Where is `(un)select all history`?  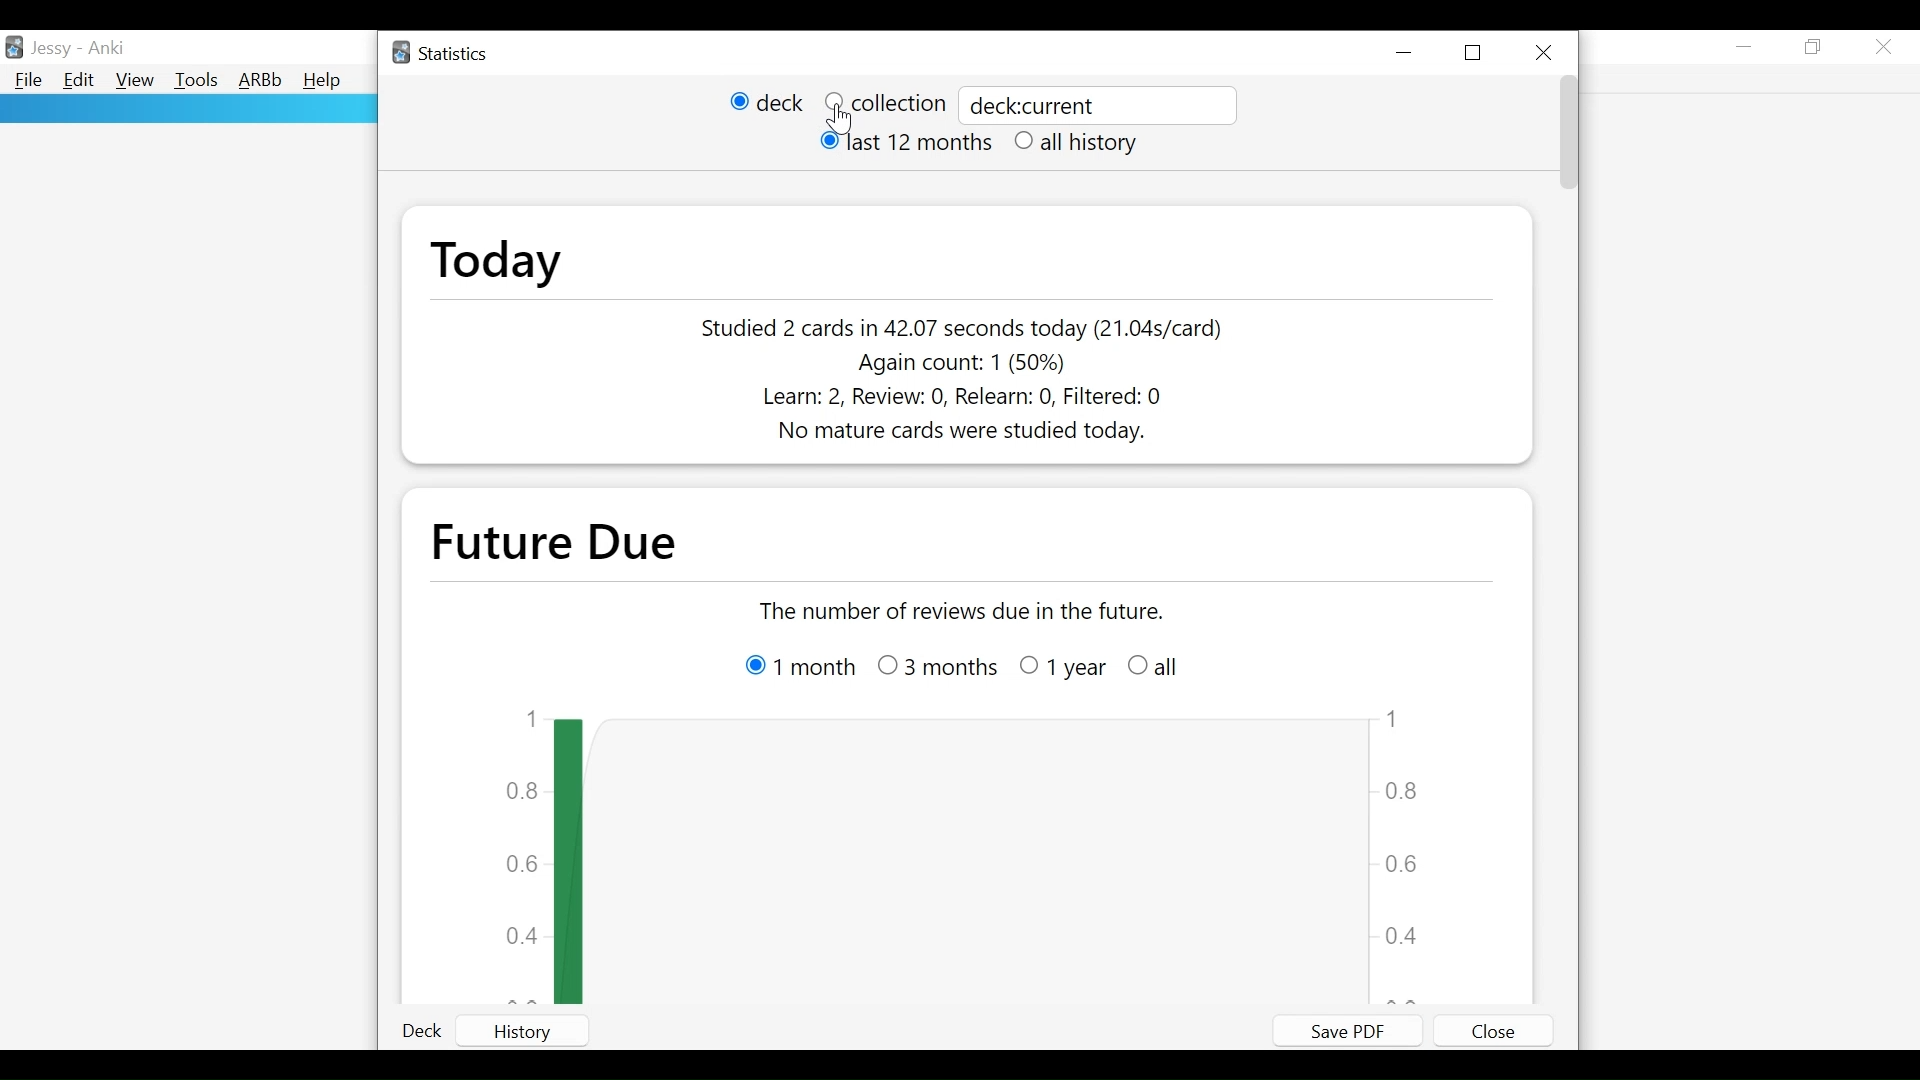 (un)select all history is located at coordinates (1078, 143).